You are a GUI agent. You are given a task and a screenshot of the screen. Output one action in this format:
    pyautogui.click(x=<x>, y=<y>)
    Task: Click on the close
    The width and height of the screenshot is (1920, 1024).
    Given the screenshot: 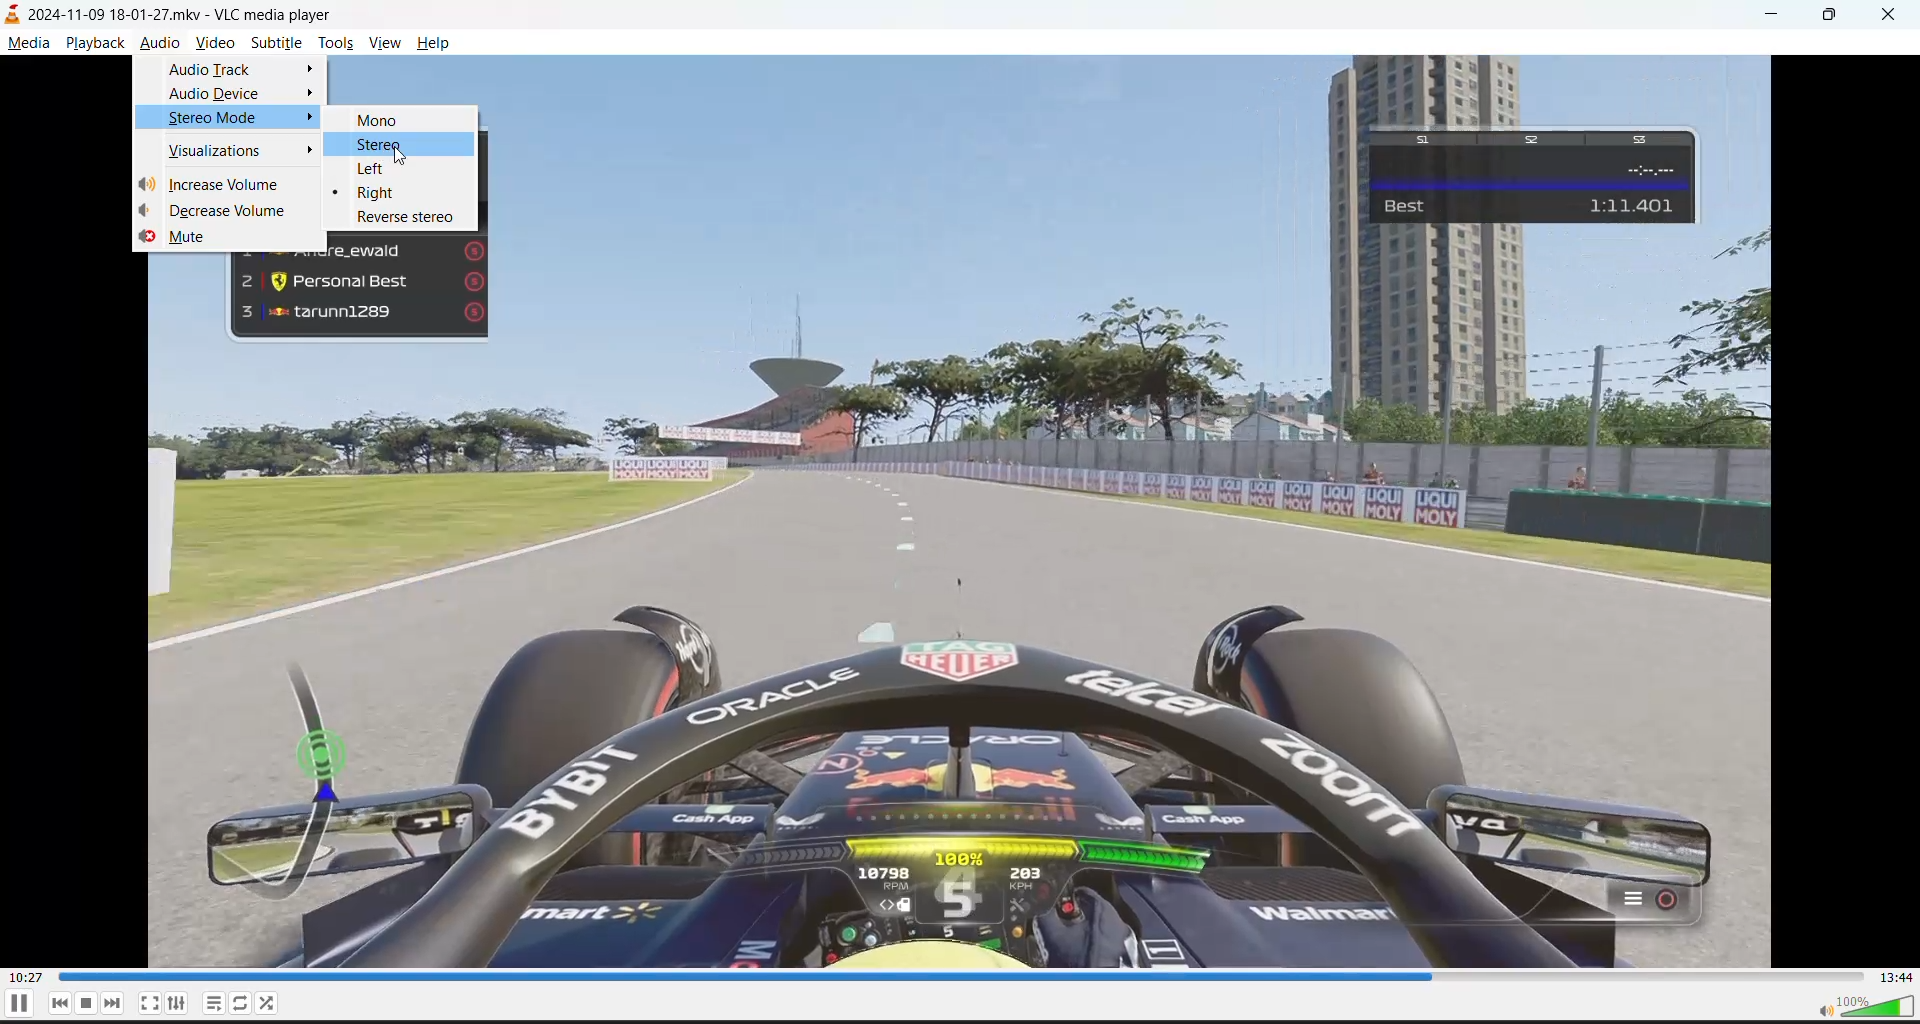 What is the action you would take?
    pyautogui.click(x=1890, y=18)
    